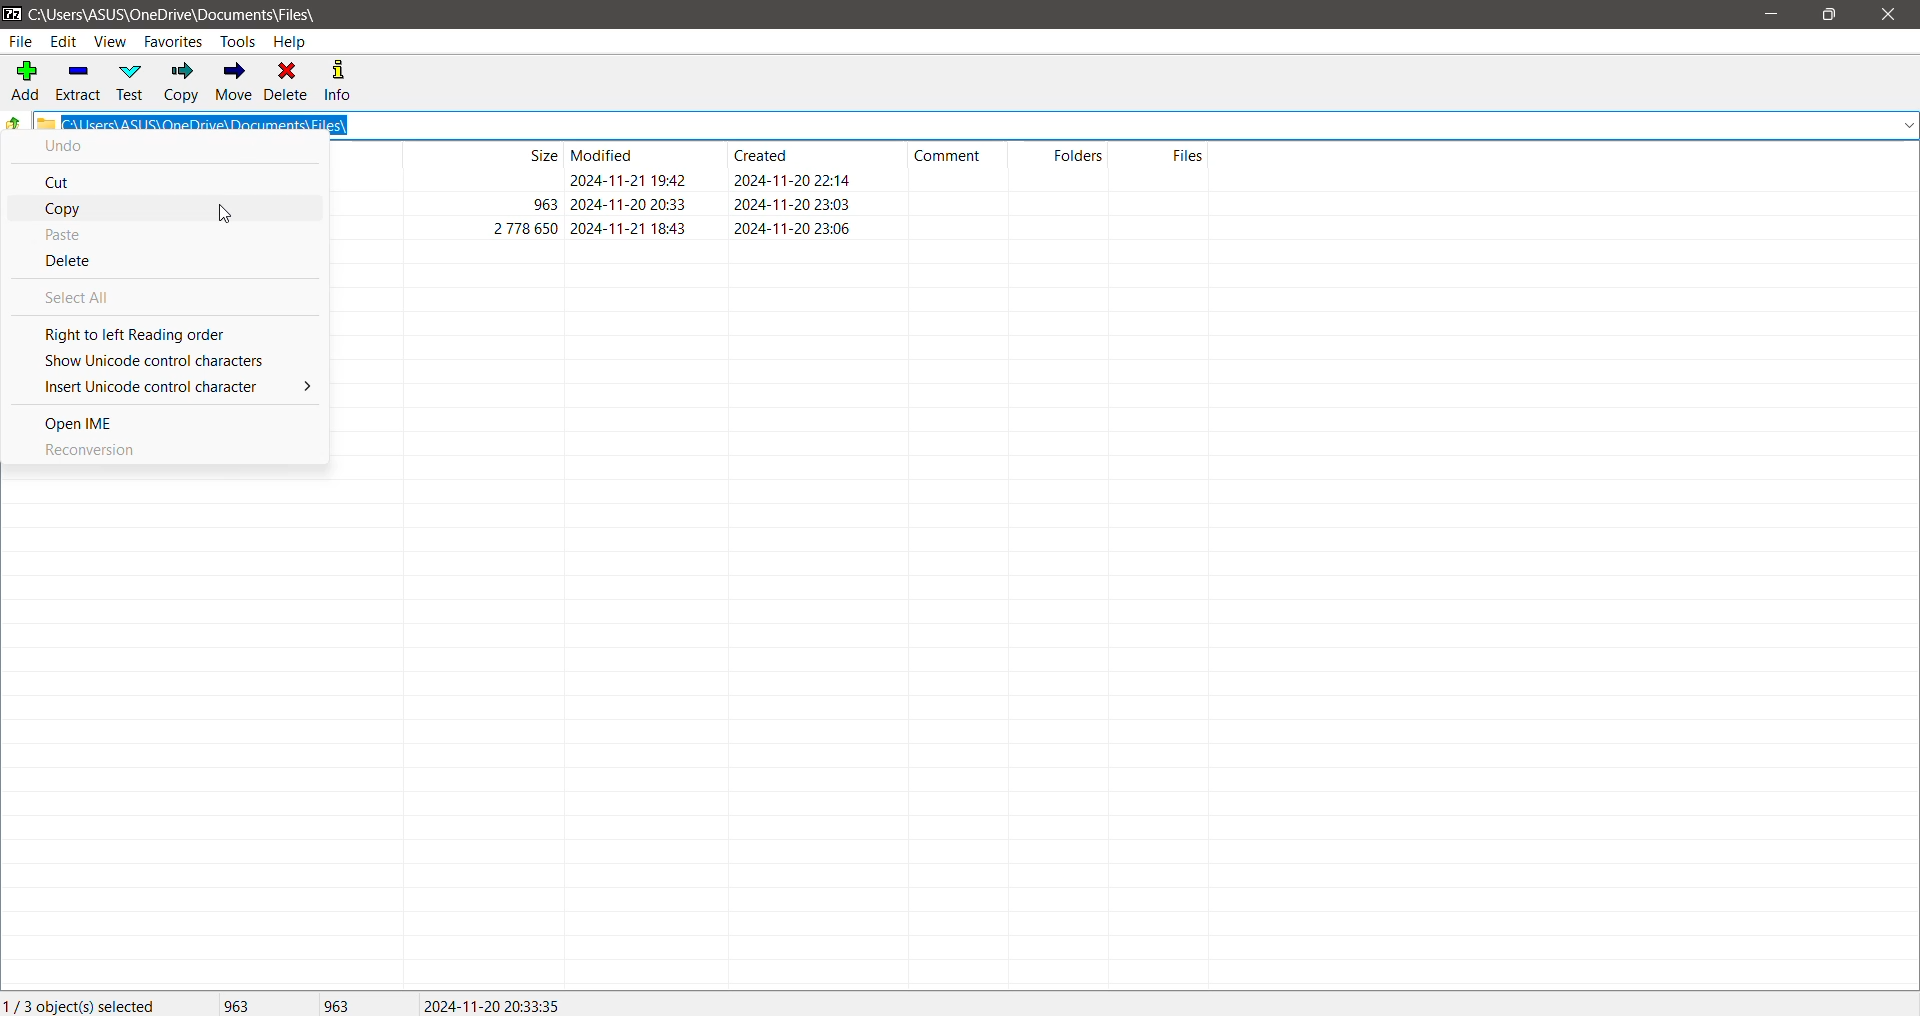  I want to click on Add, so click(23, 81).